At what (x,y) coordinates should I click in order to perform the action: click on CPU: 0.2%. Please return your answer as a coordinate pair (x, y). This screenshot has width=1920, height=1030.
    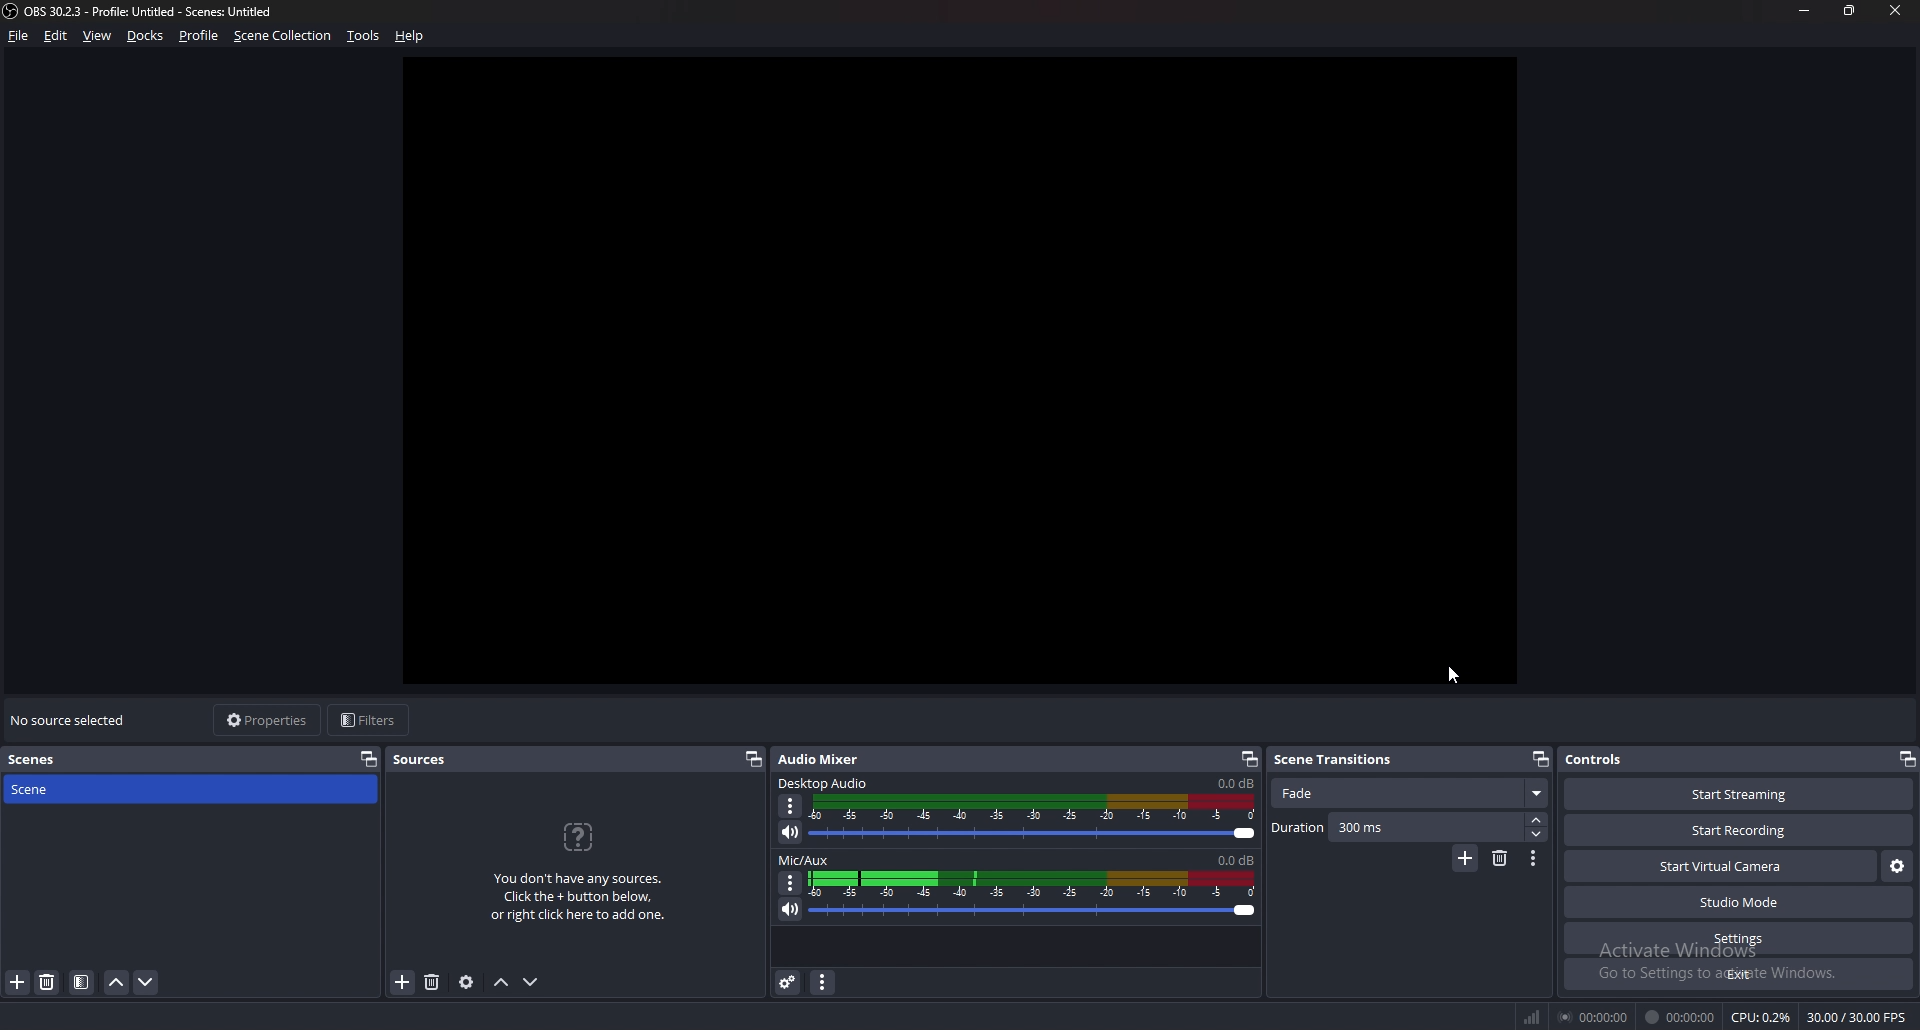
    Looking at the image, I should click on (1761, 1018).